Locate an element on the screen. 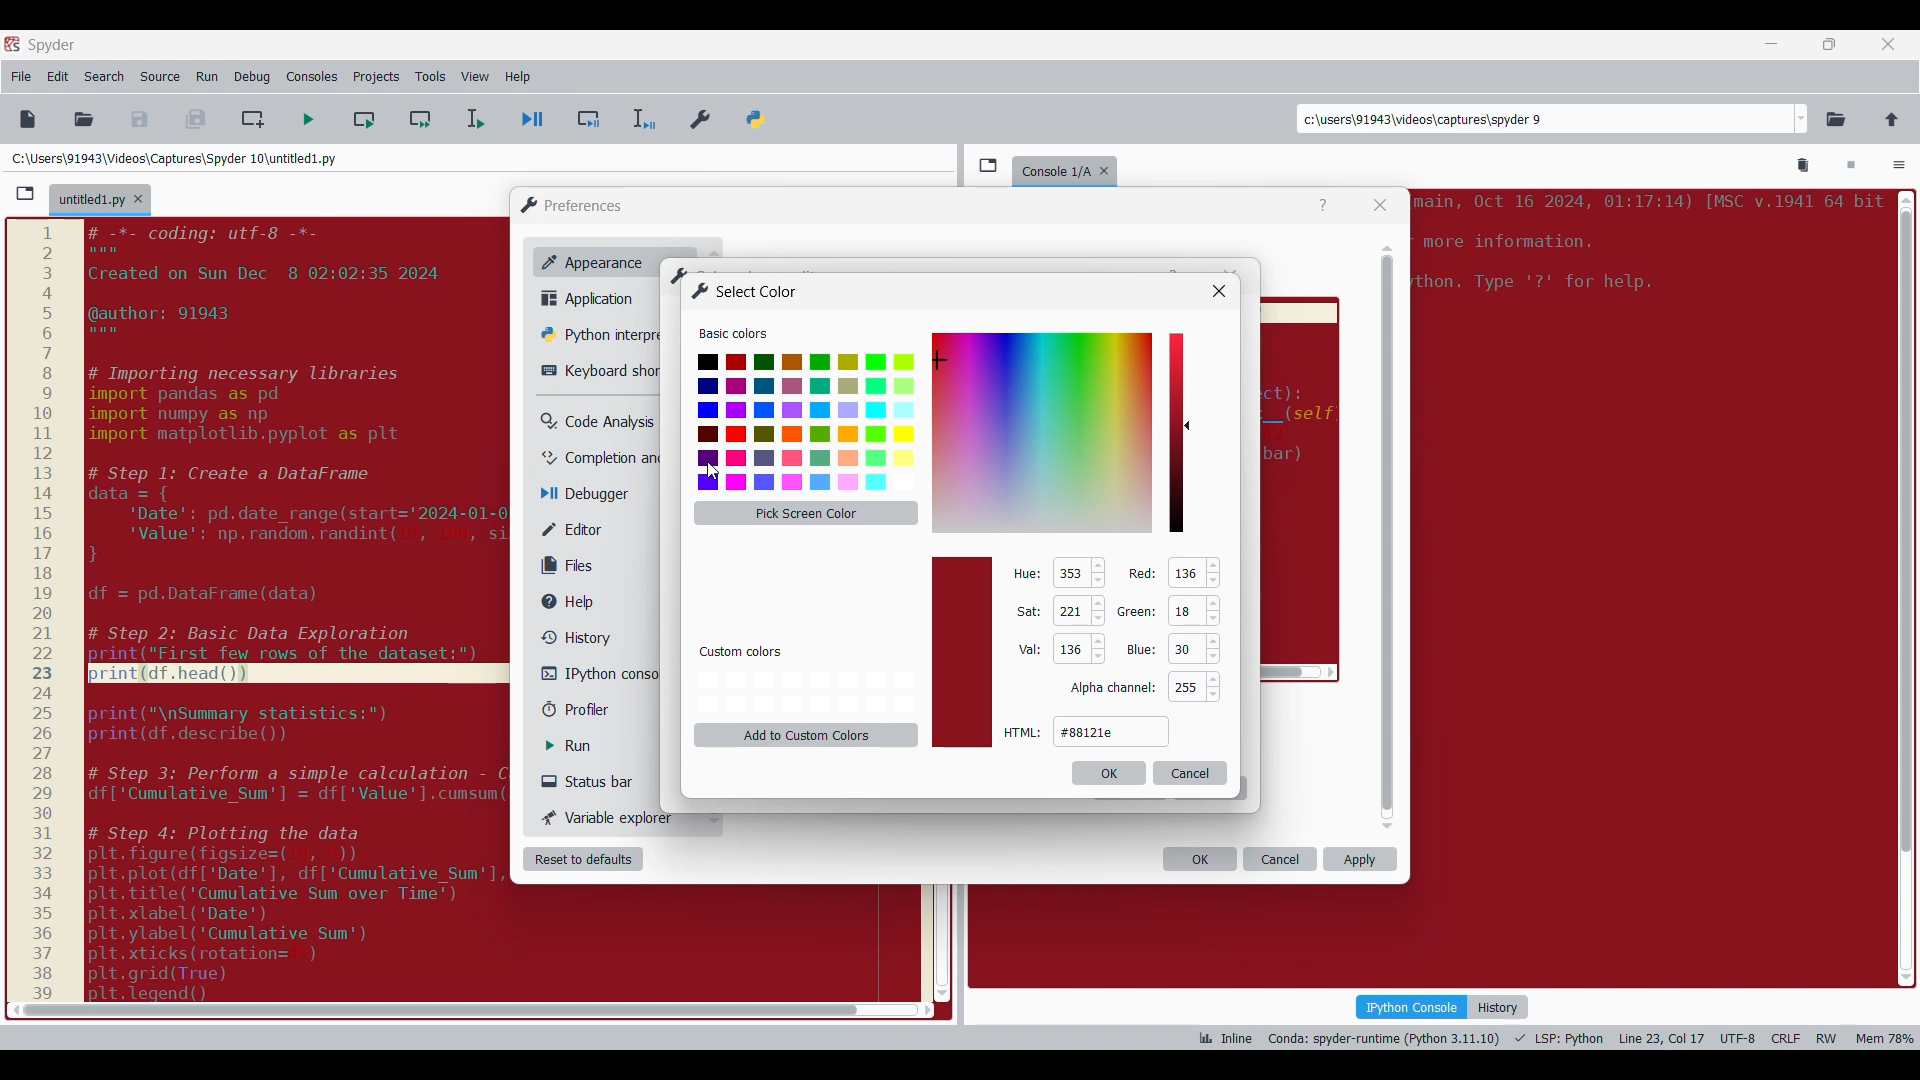 Image resolution: width=1920 pixels, height=1080 pixels. Run is located at coordinates (583, 746).